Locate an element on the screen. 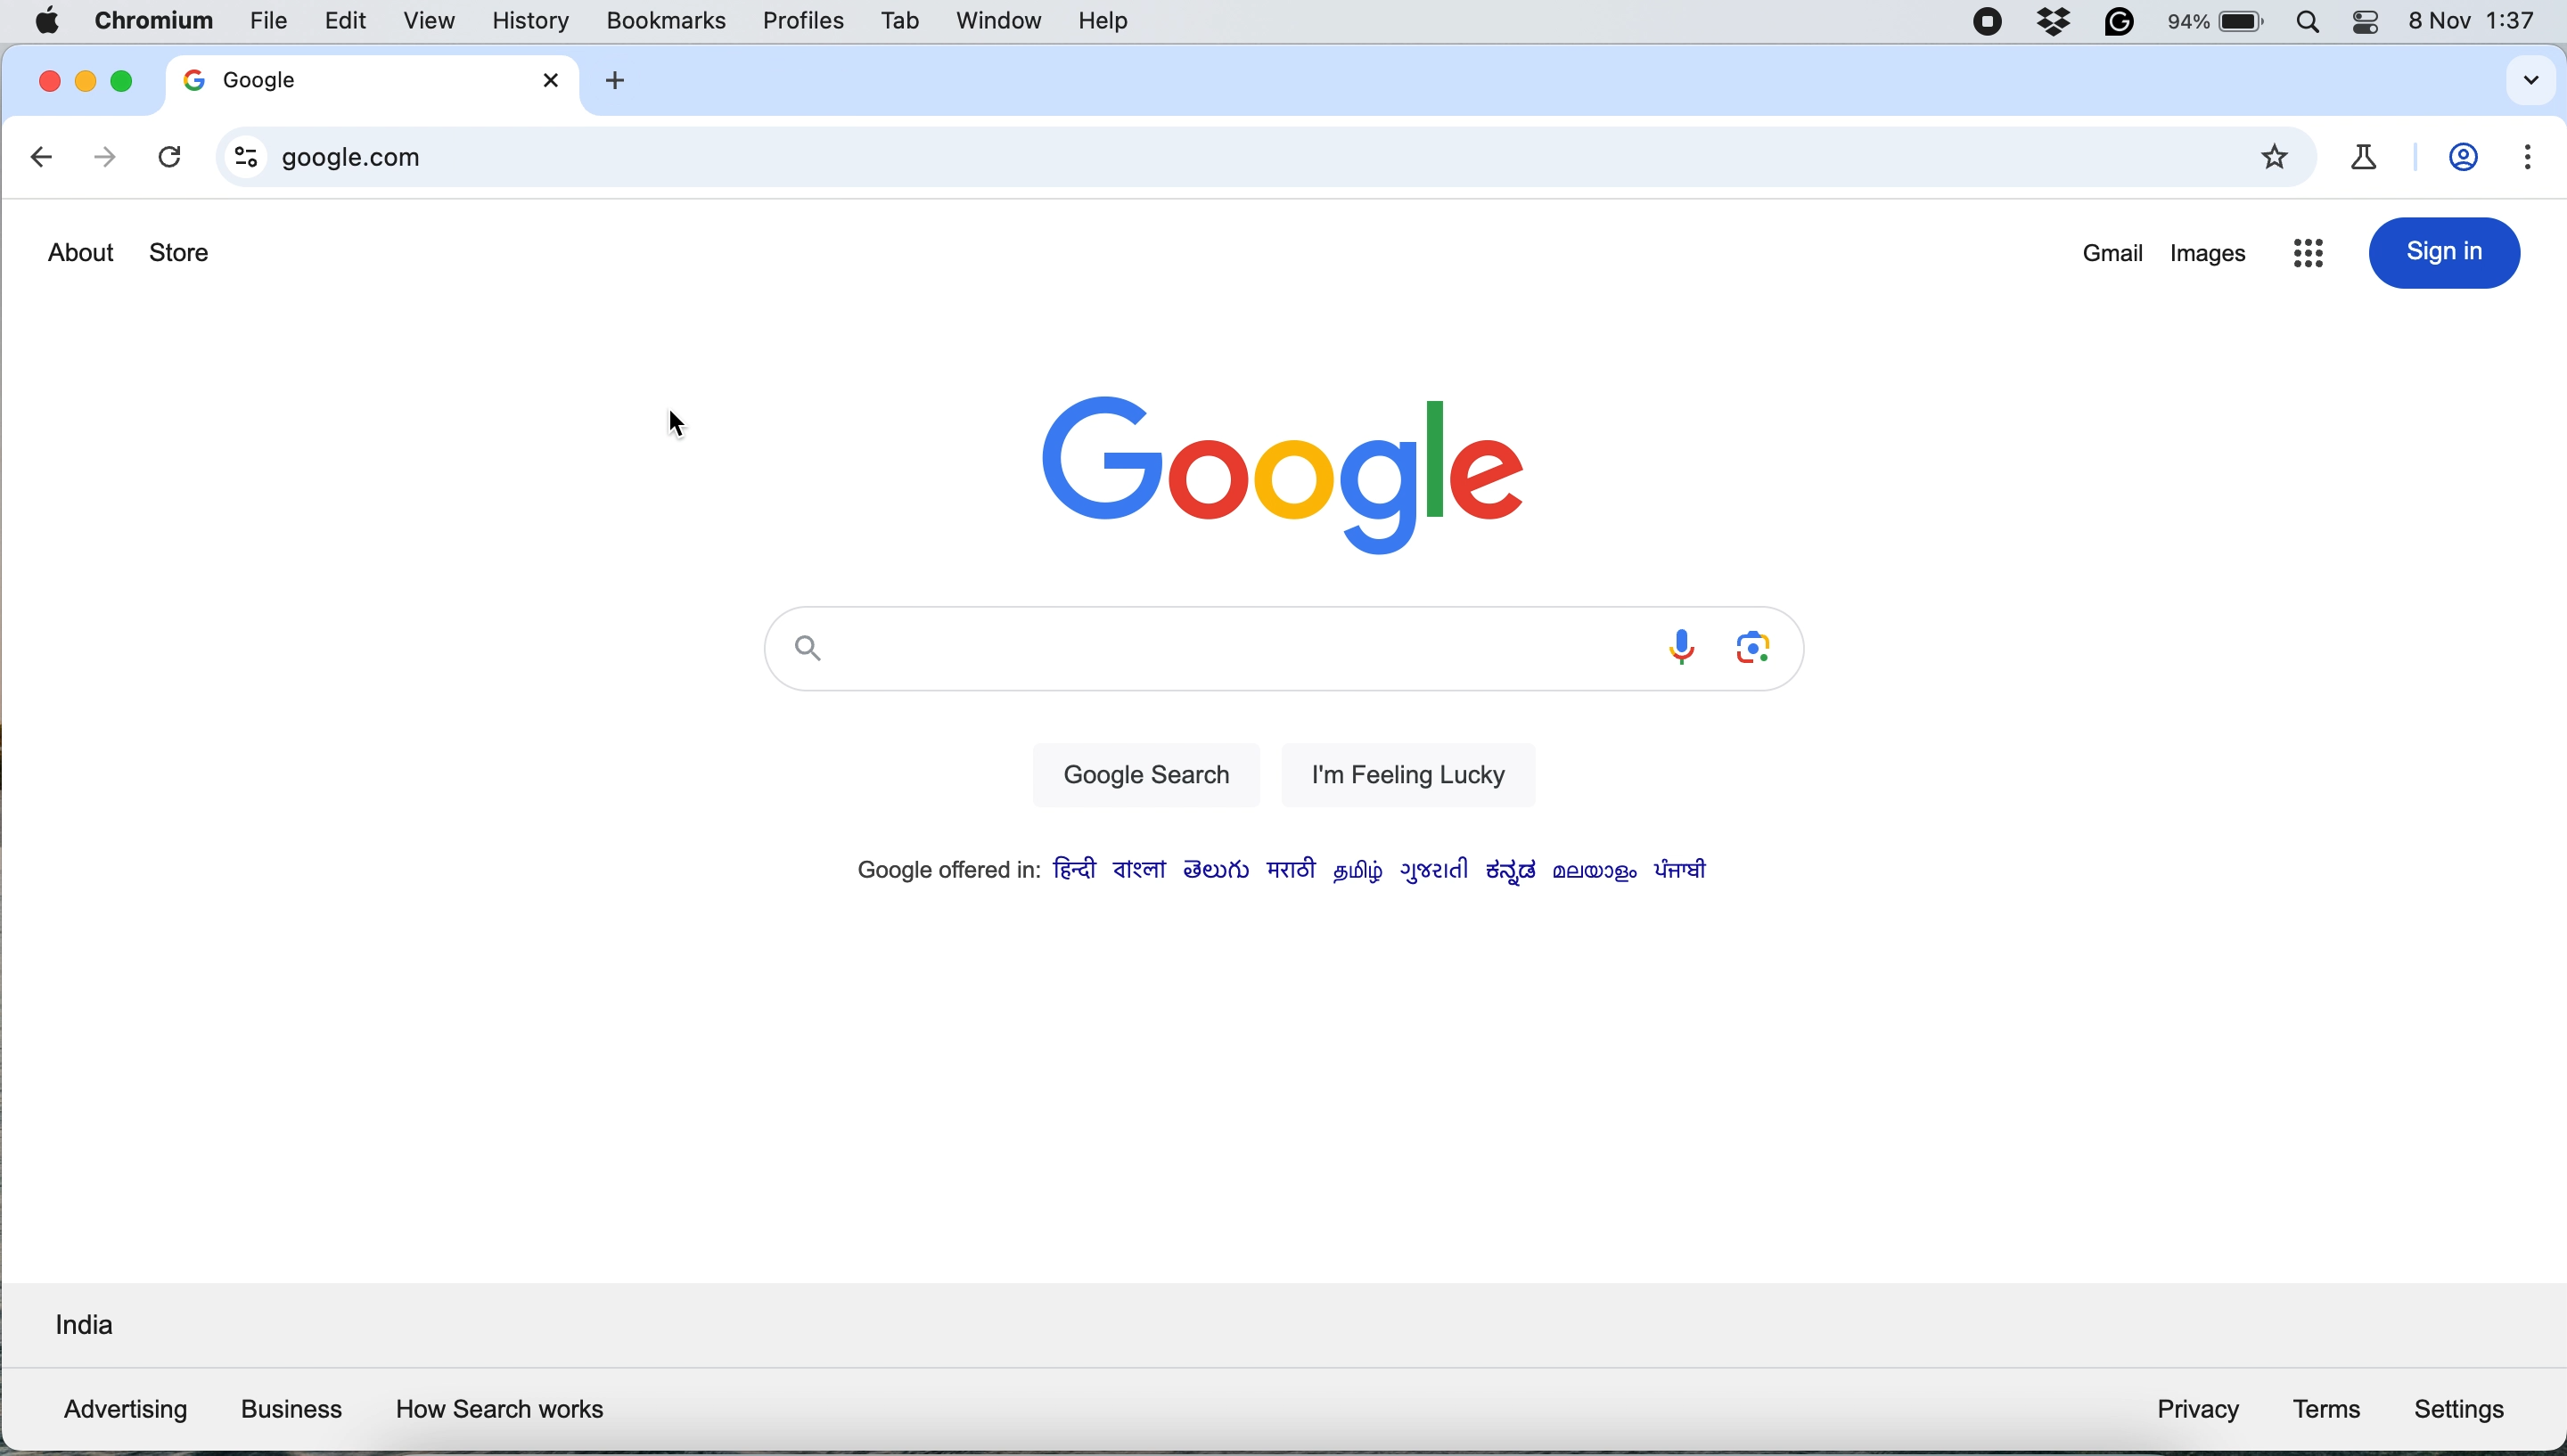 The width and height of the screenshot is (2567, 1456). tab is located at coordinates (903, 21).